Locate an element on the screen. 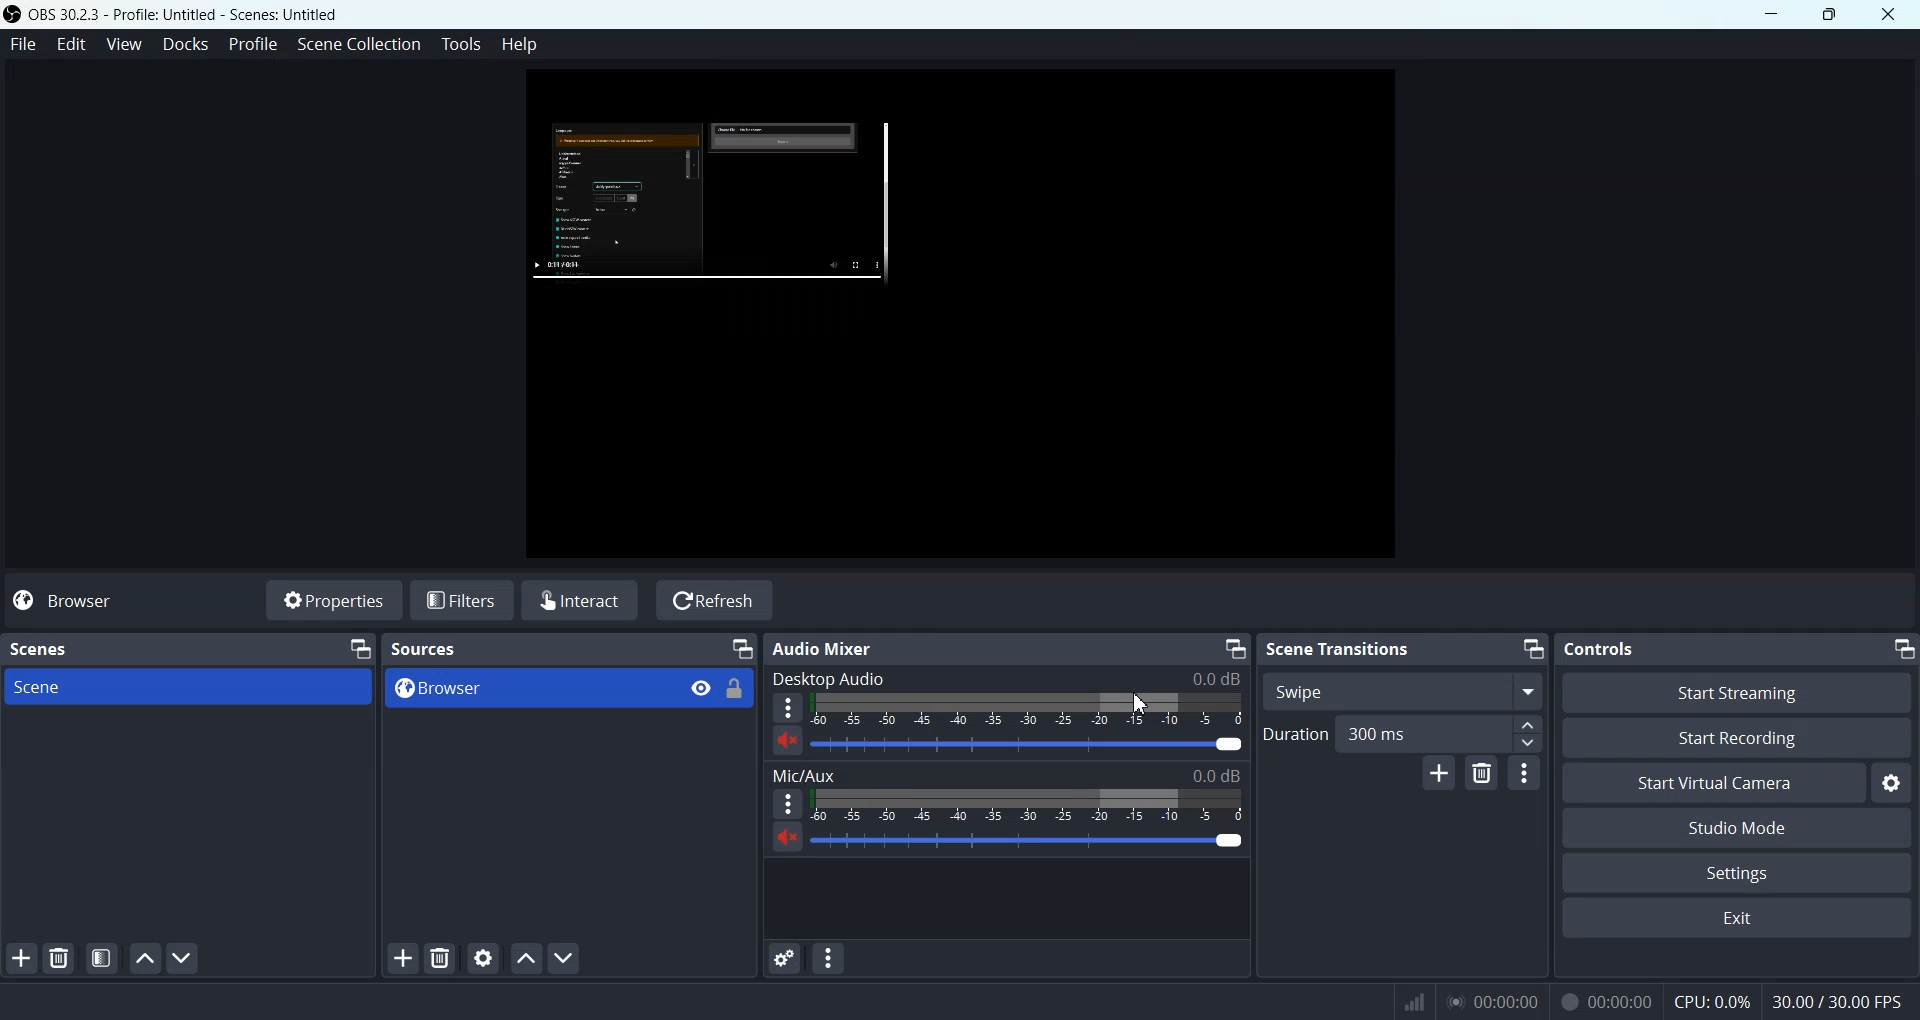 The width and height of the screenshot is (1920, 1020). 00:00:00 is located at coordinates (1493, 1000).